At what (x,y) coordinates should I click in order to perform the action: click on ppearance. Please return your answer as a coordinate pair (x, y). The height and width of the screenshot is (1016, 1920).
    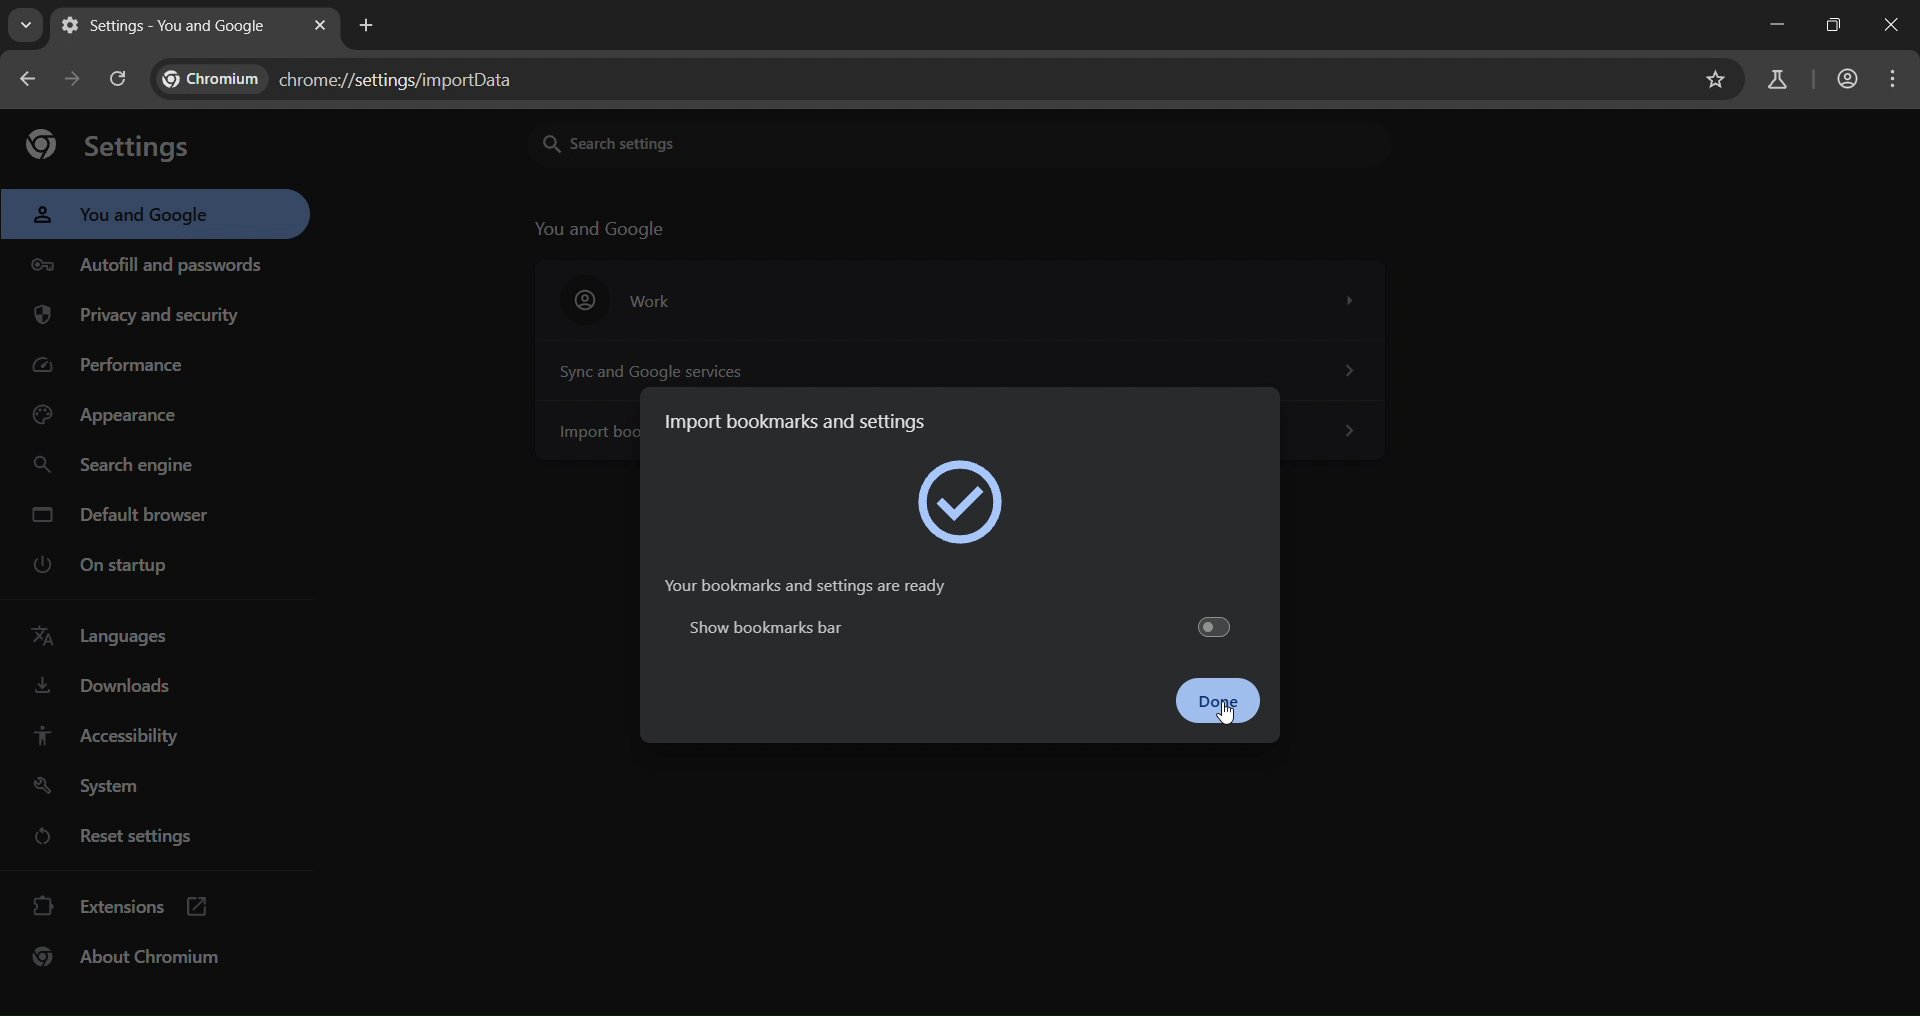
    Looking at the image, I should click on (108, 420).